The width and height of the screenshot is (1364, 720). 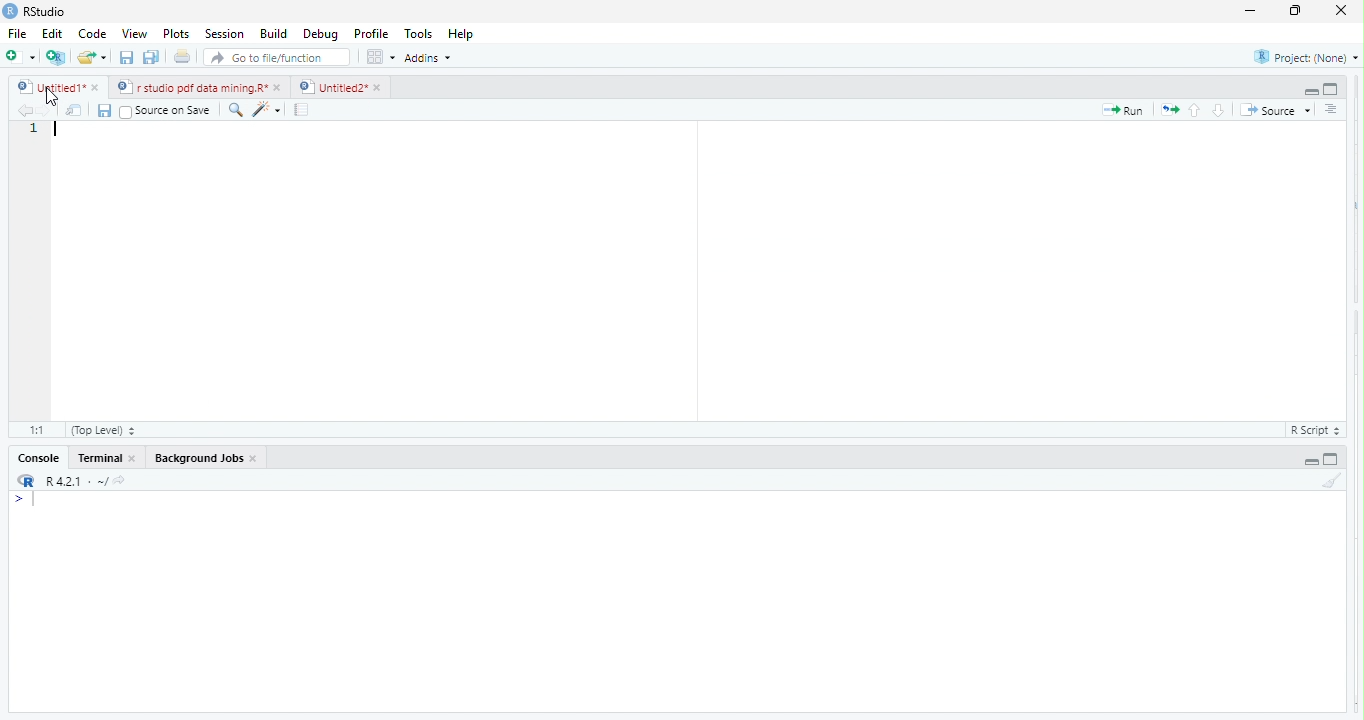 What do you see at coordinates (137, 460) in the screenshot?
I see `close` at bounding box center [137, 460].